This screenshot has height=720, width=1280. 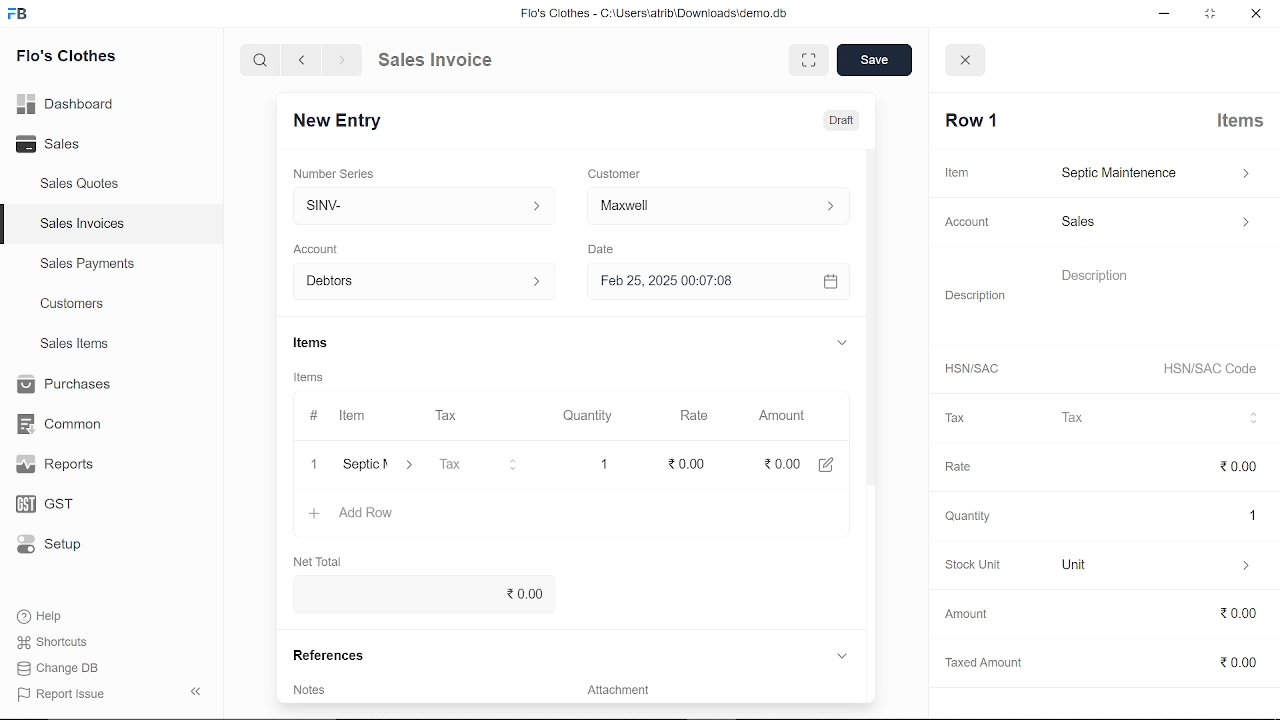 I want to click on Flo's Clothes - G:AUserslatribiDownloadsidemo.do, so click(x=651, y=13).